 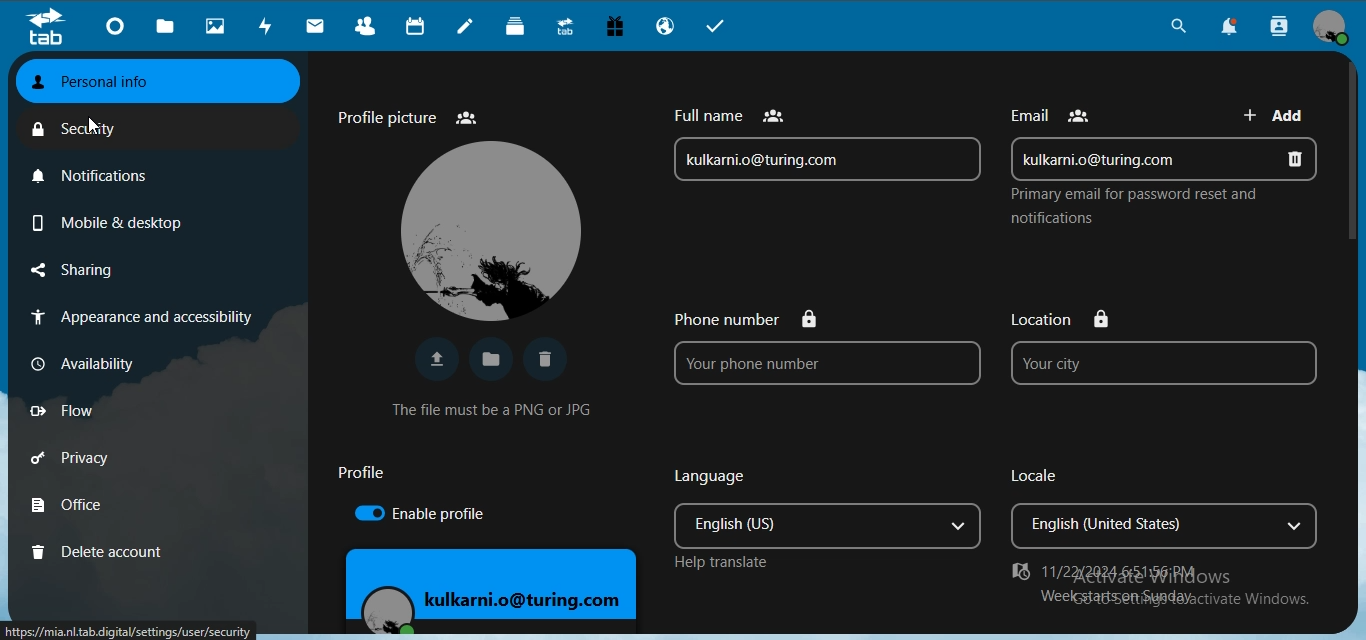 I want to click on flow, so click(x=94, y=411).